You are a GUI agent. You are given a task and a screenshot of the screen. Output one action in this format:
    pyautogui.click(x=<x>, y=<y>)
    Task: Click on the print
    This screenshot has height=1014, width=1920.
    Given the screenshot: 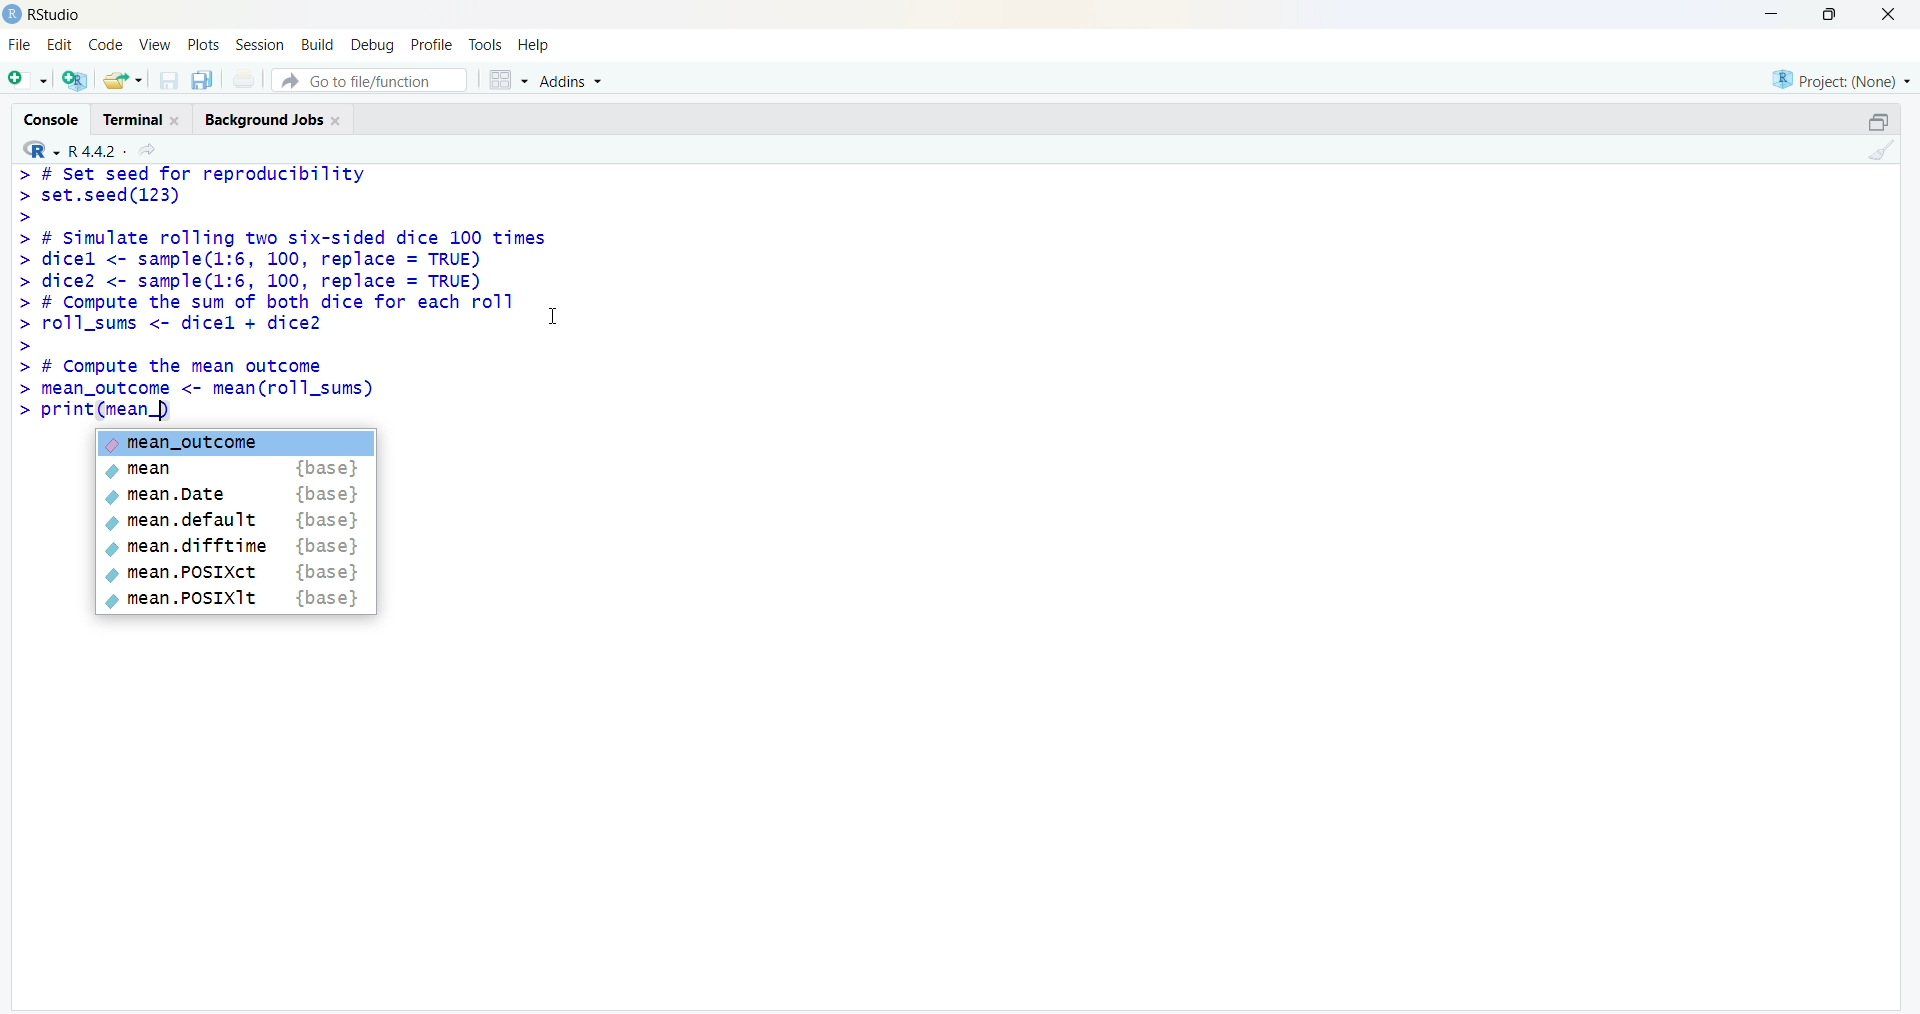 What is the action you would take?
    pyautogui.click(x=244, y=79)
    